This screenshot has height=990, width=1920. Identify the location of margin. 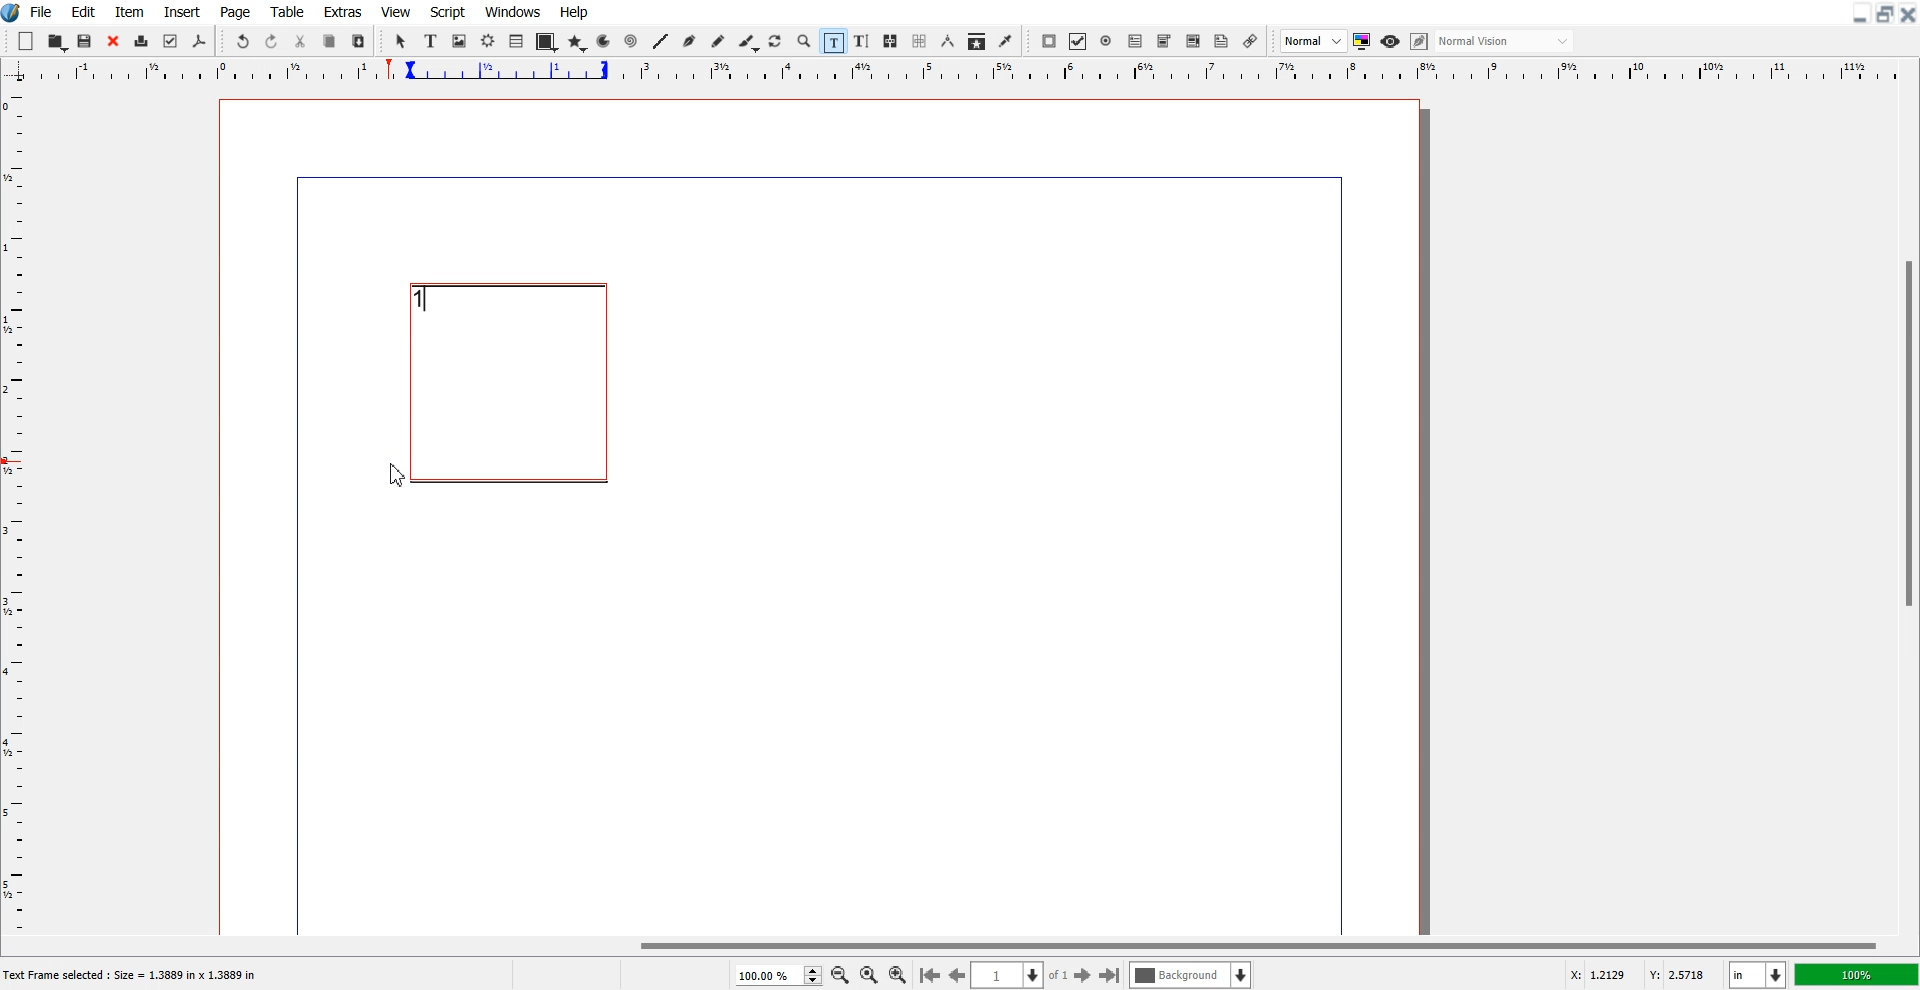
(809, 174).